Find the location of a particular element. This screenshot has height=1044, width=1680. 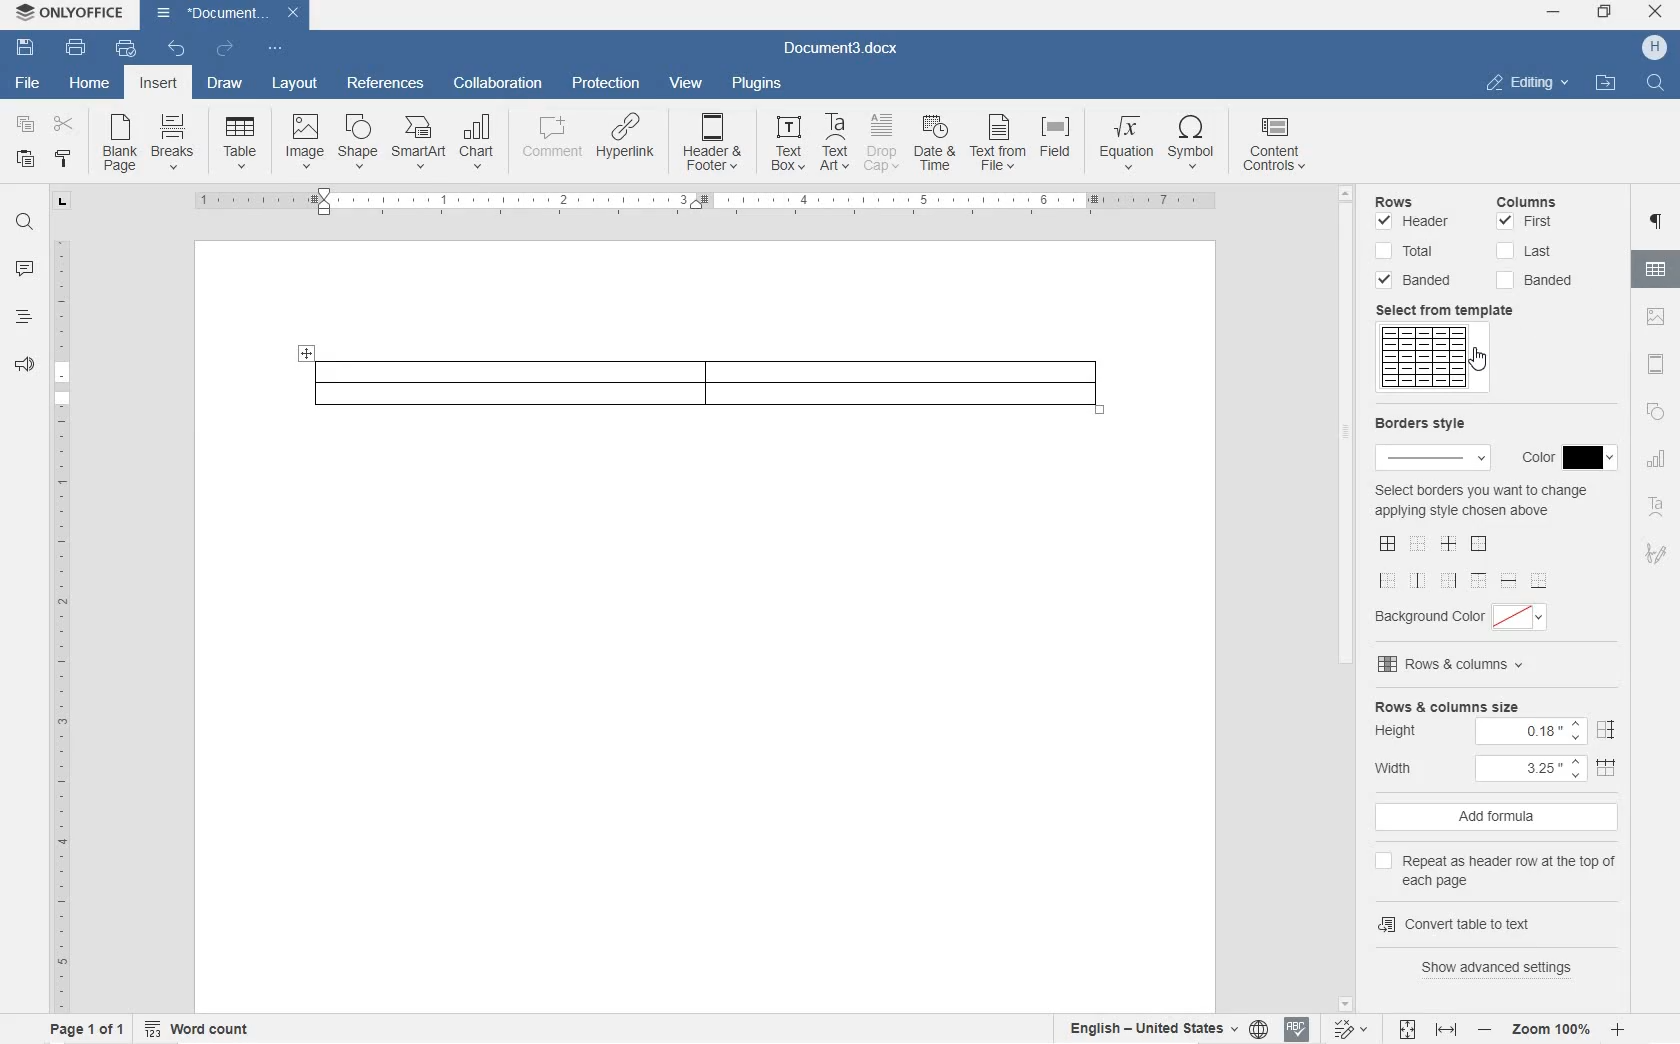

editing is located at coordinates (1528, 82).